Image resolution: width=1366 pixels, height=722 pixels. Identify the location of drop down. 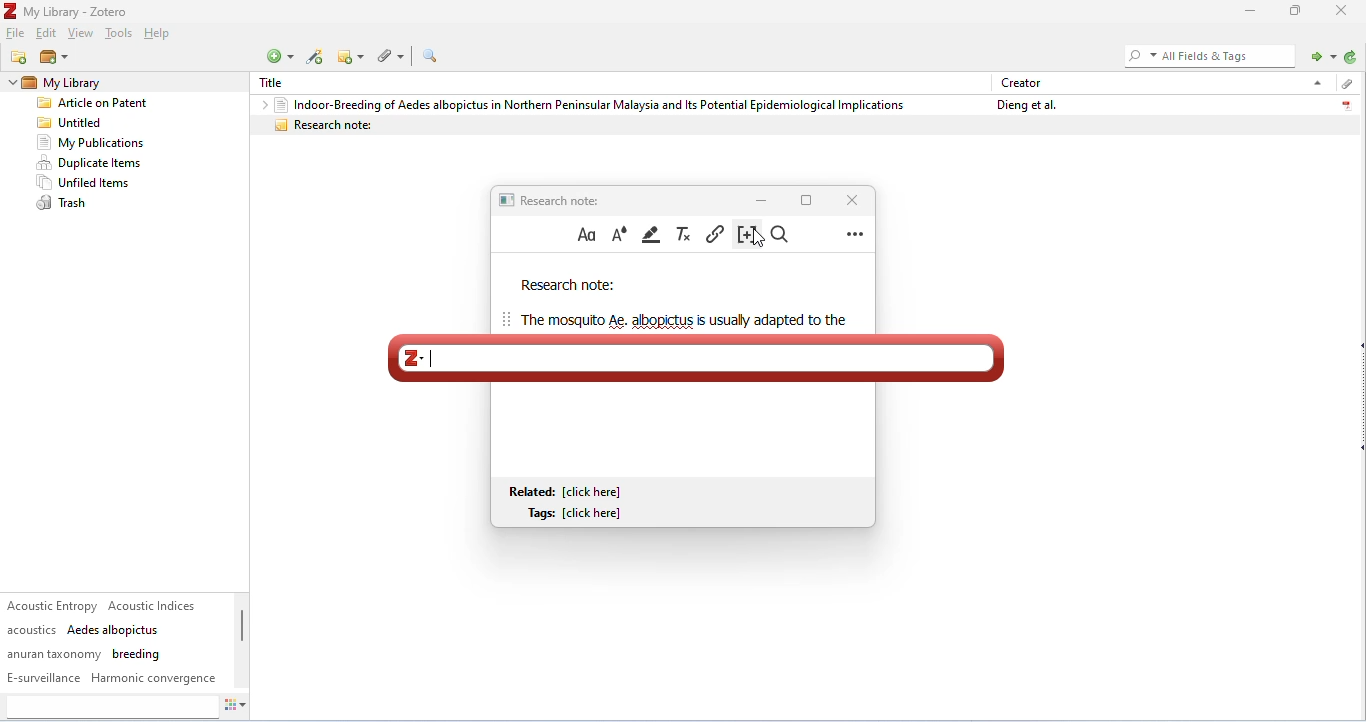
(10, 83).